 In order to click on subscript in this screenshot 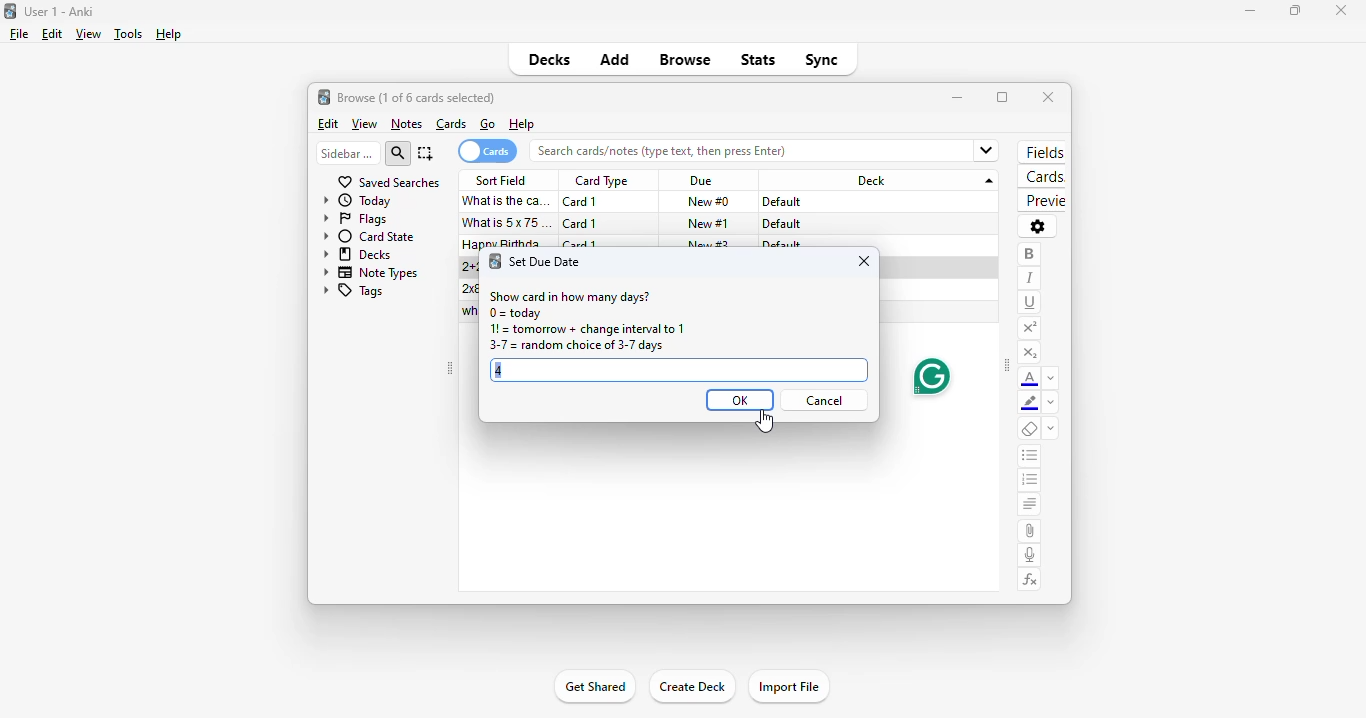, I will do `click(1029, 353)`.